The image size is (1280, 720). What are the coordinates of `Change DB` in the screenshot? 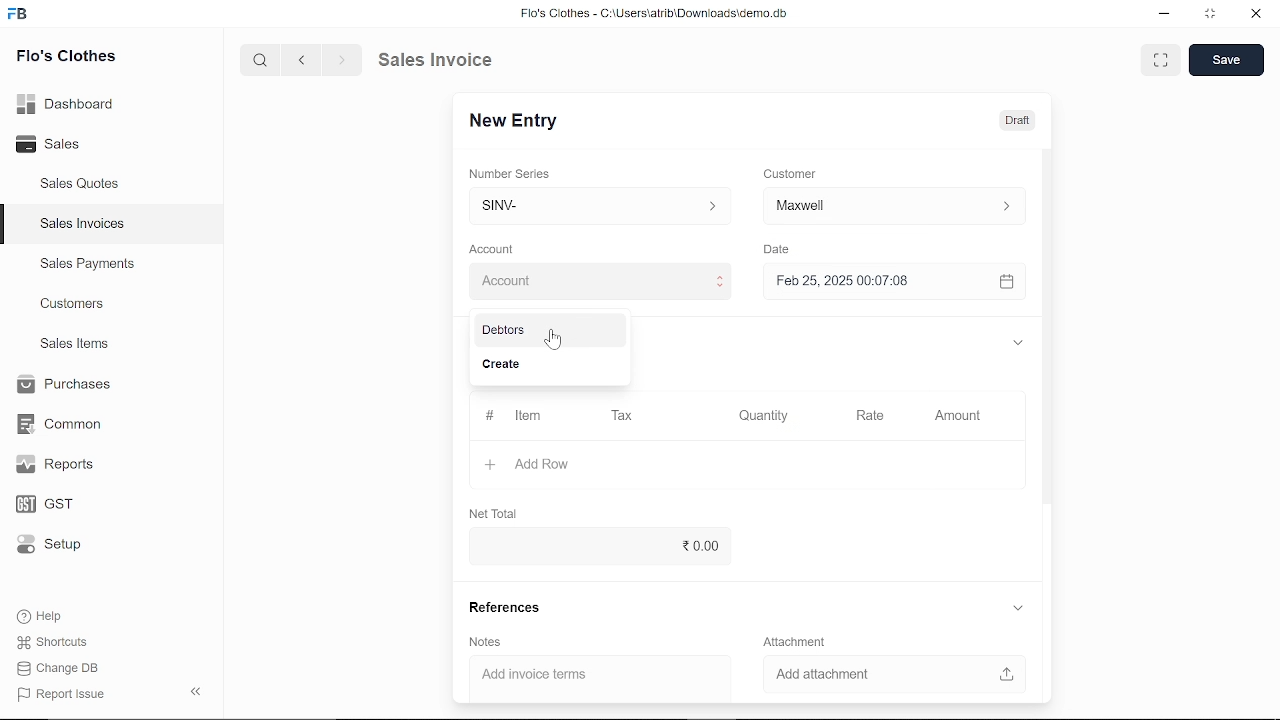 It's located at (60, 667).